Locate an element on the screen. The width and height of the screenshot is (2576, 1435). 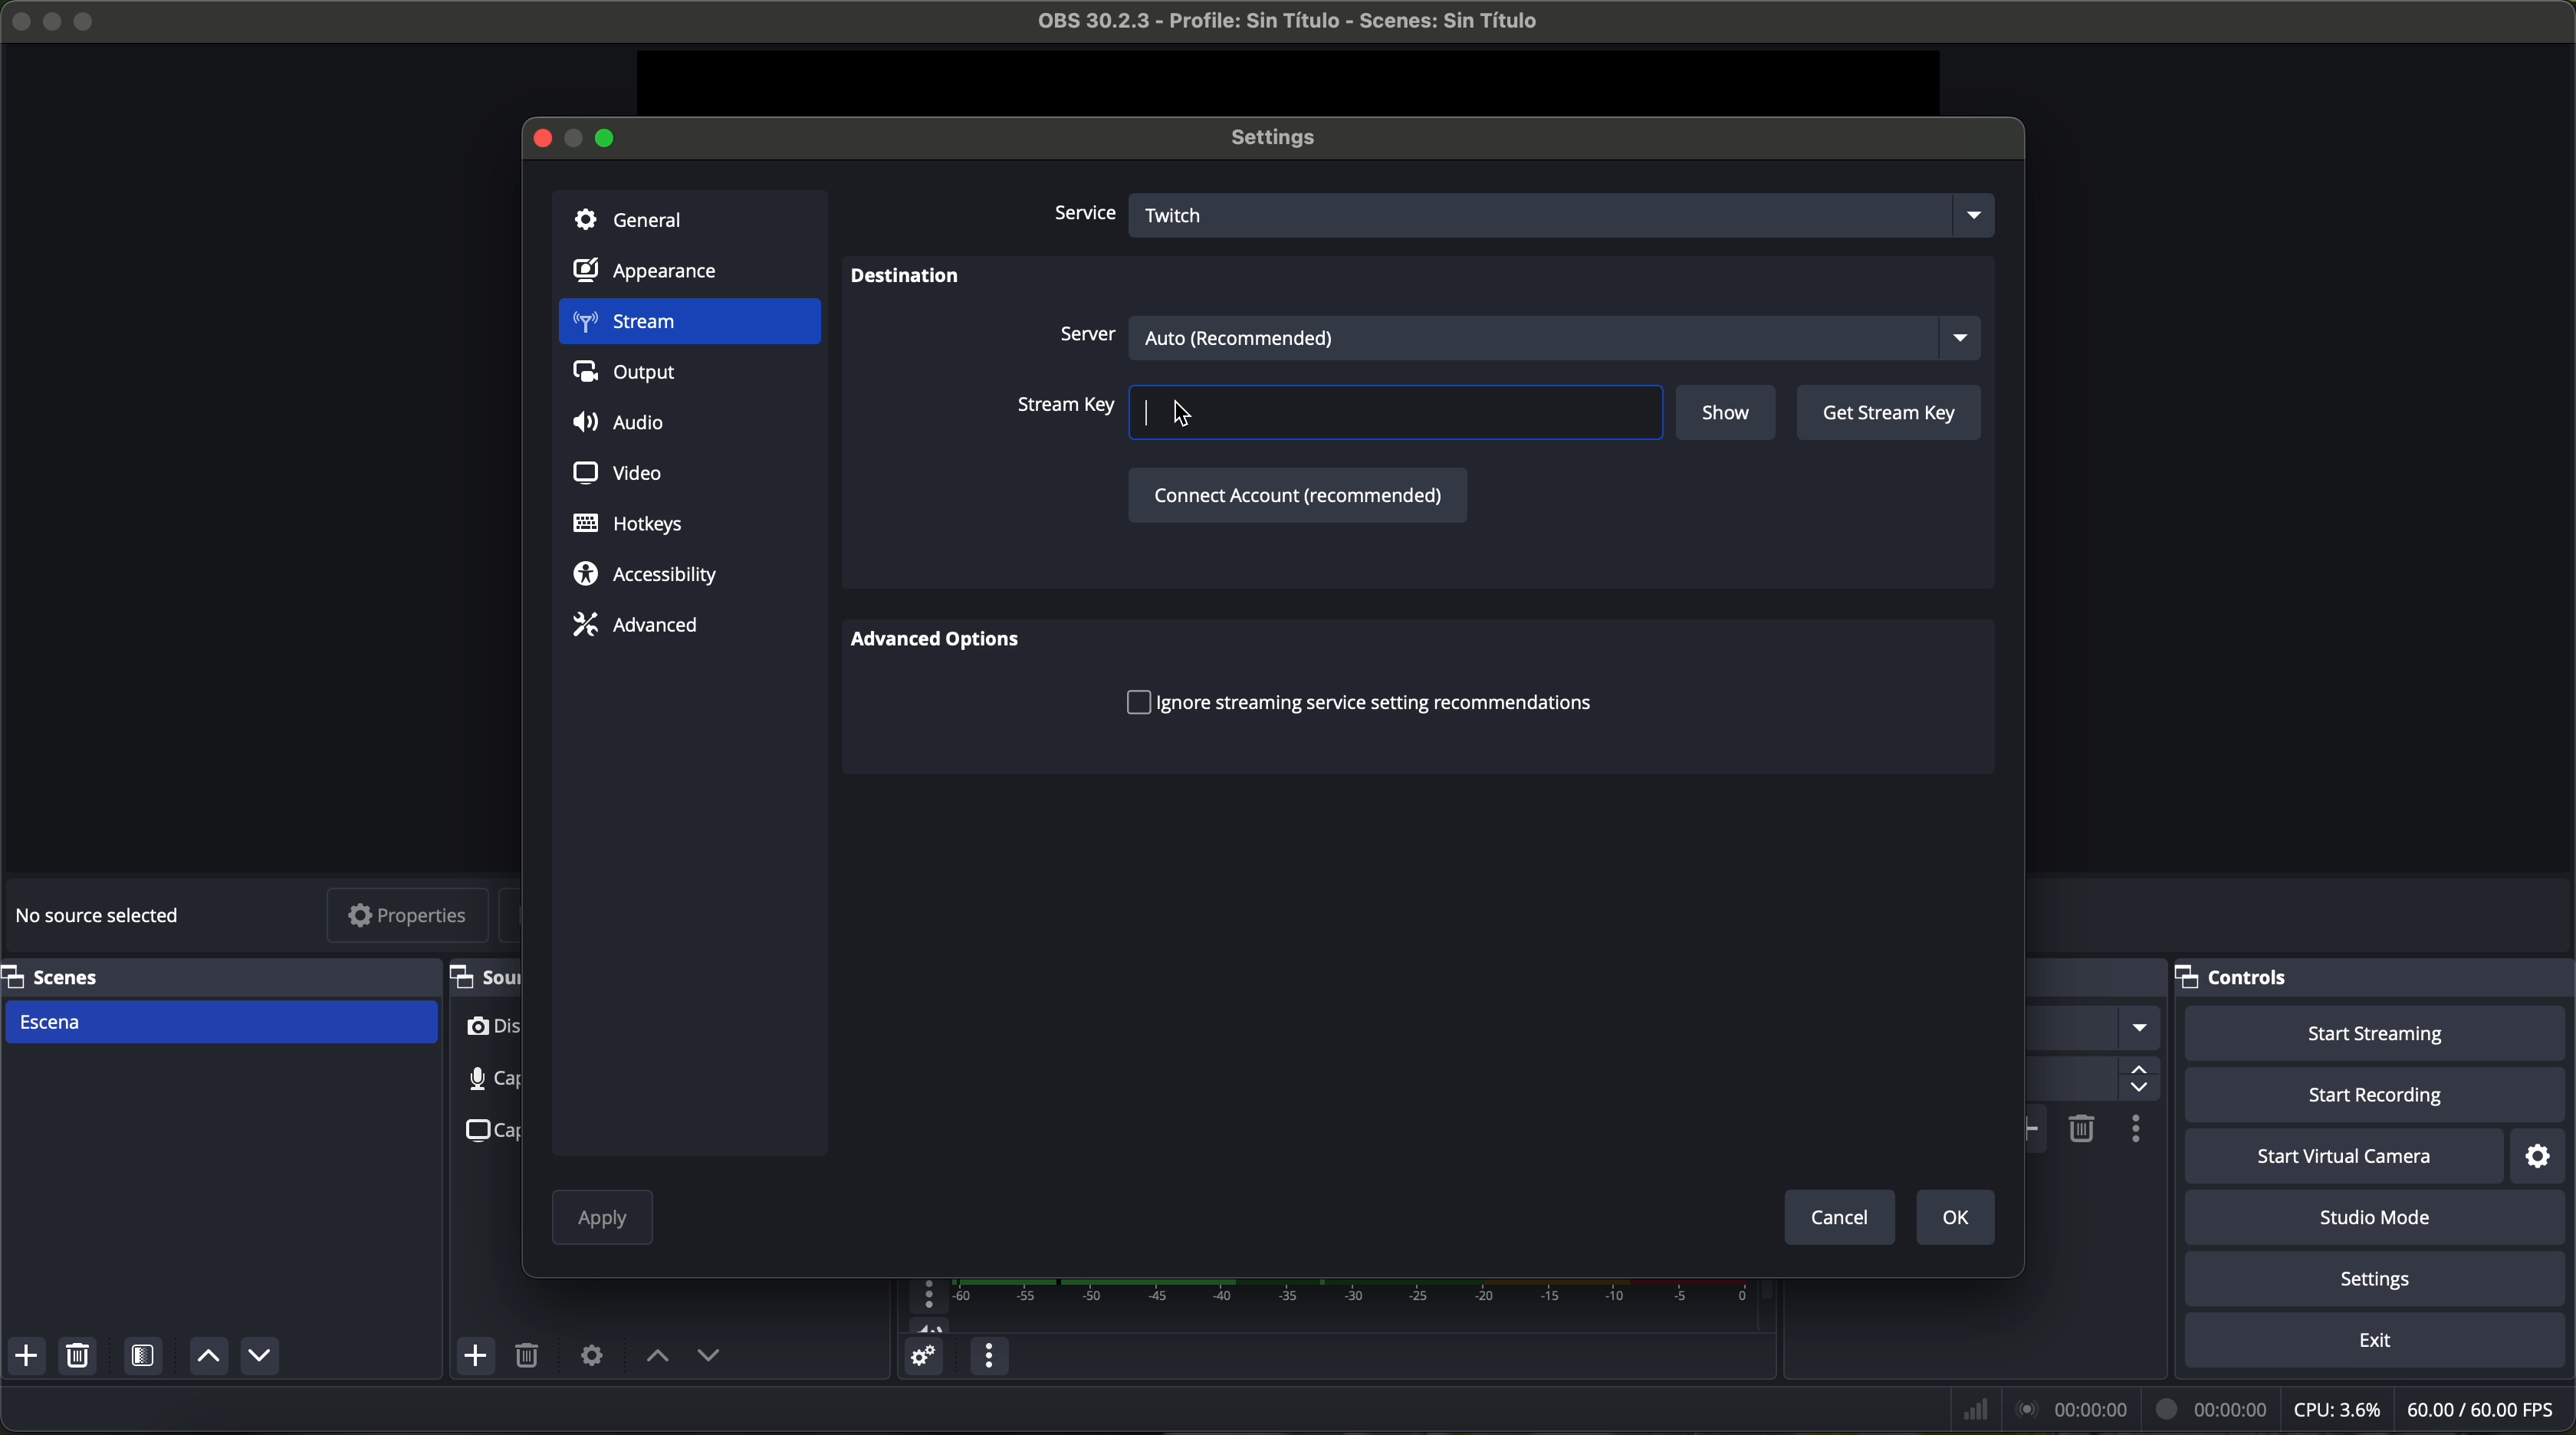
maximize is located at coordinates (88, 21).